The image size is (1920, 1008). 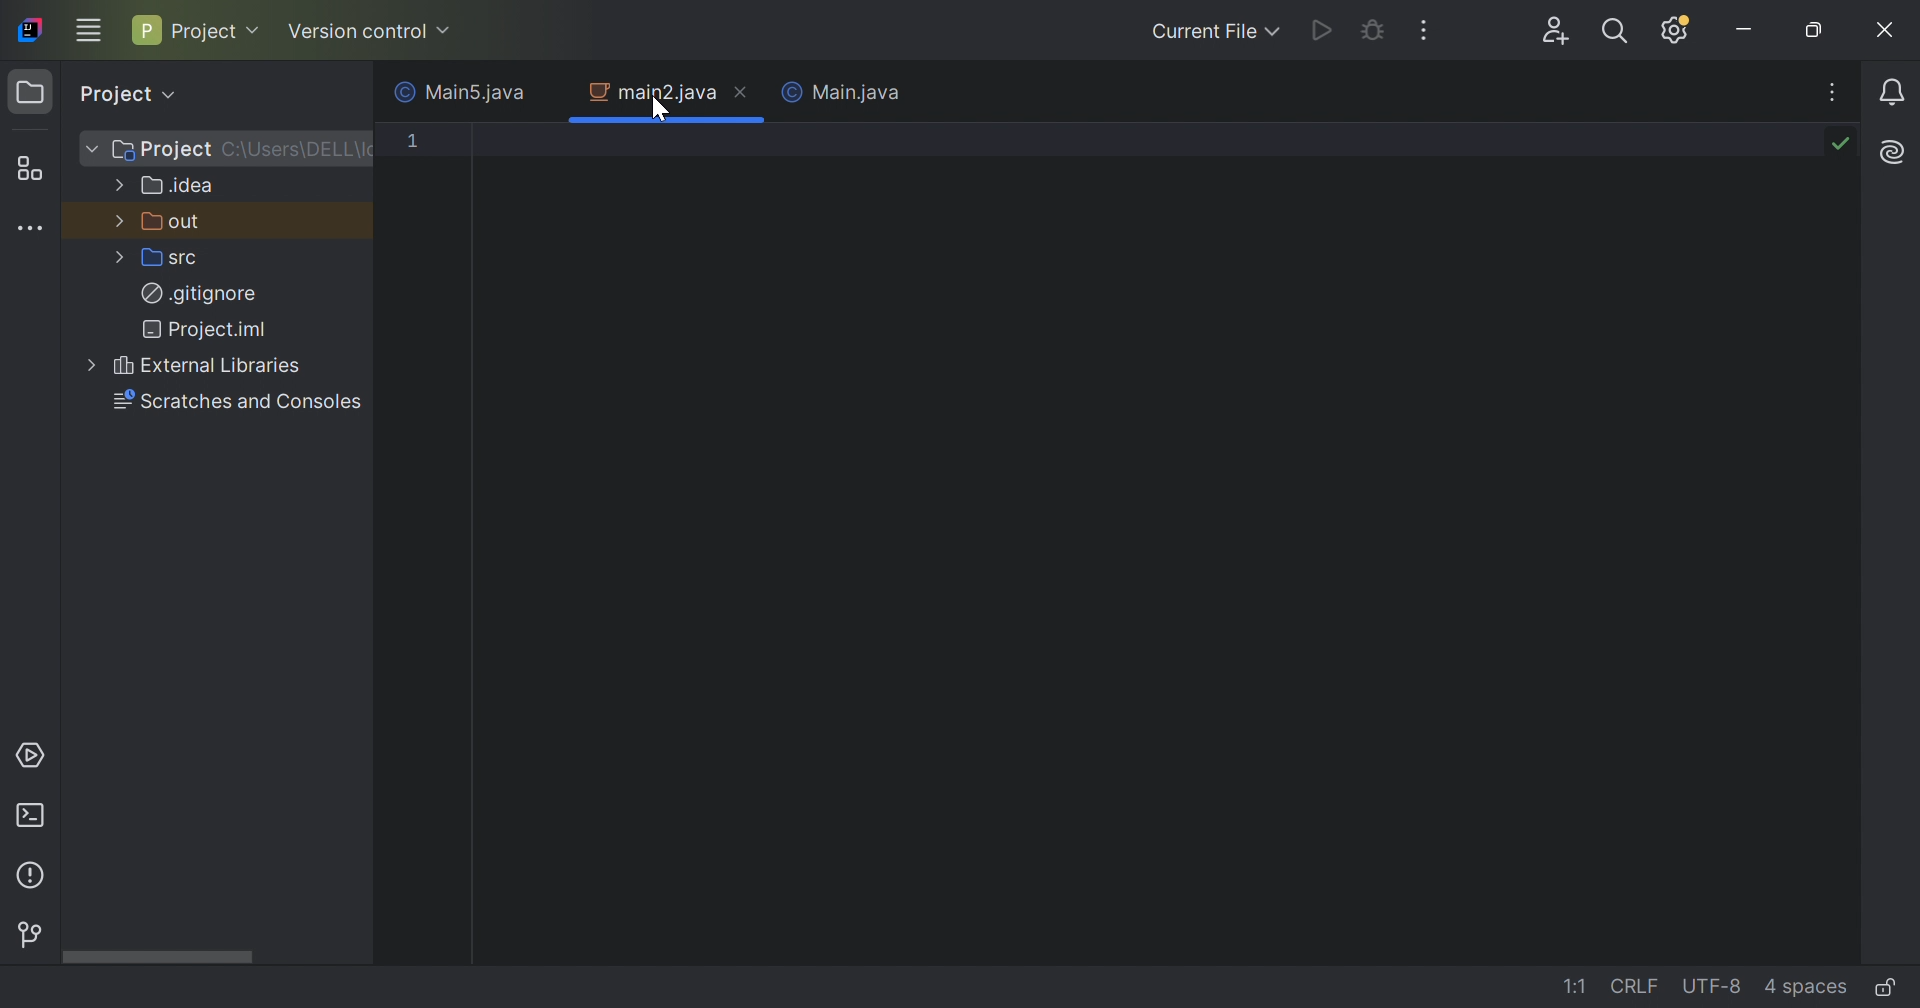 What do you see at coordinates (1893, 92) in the screenshot?
I see `Notifications` at bounding box center [1893, 92].